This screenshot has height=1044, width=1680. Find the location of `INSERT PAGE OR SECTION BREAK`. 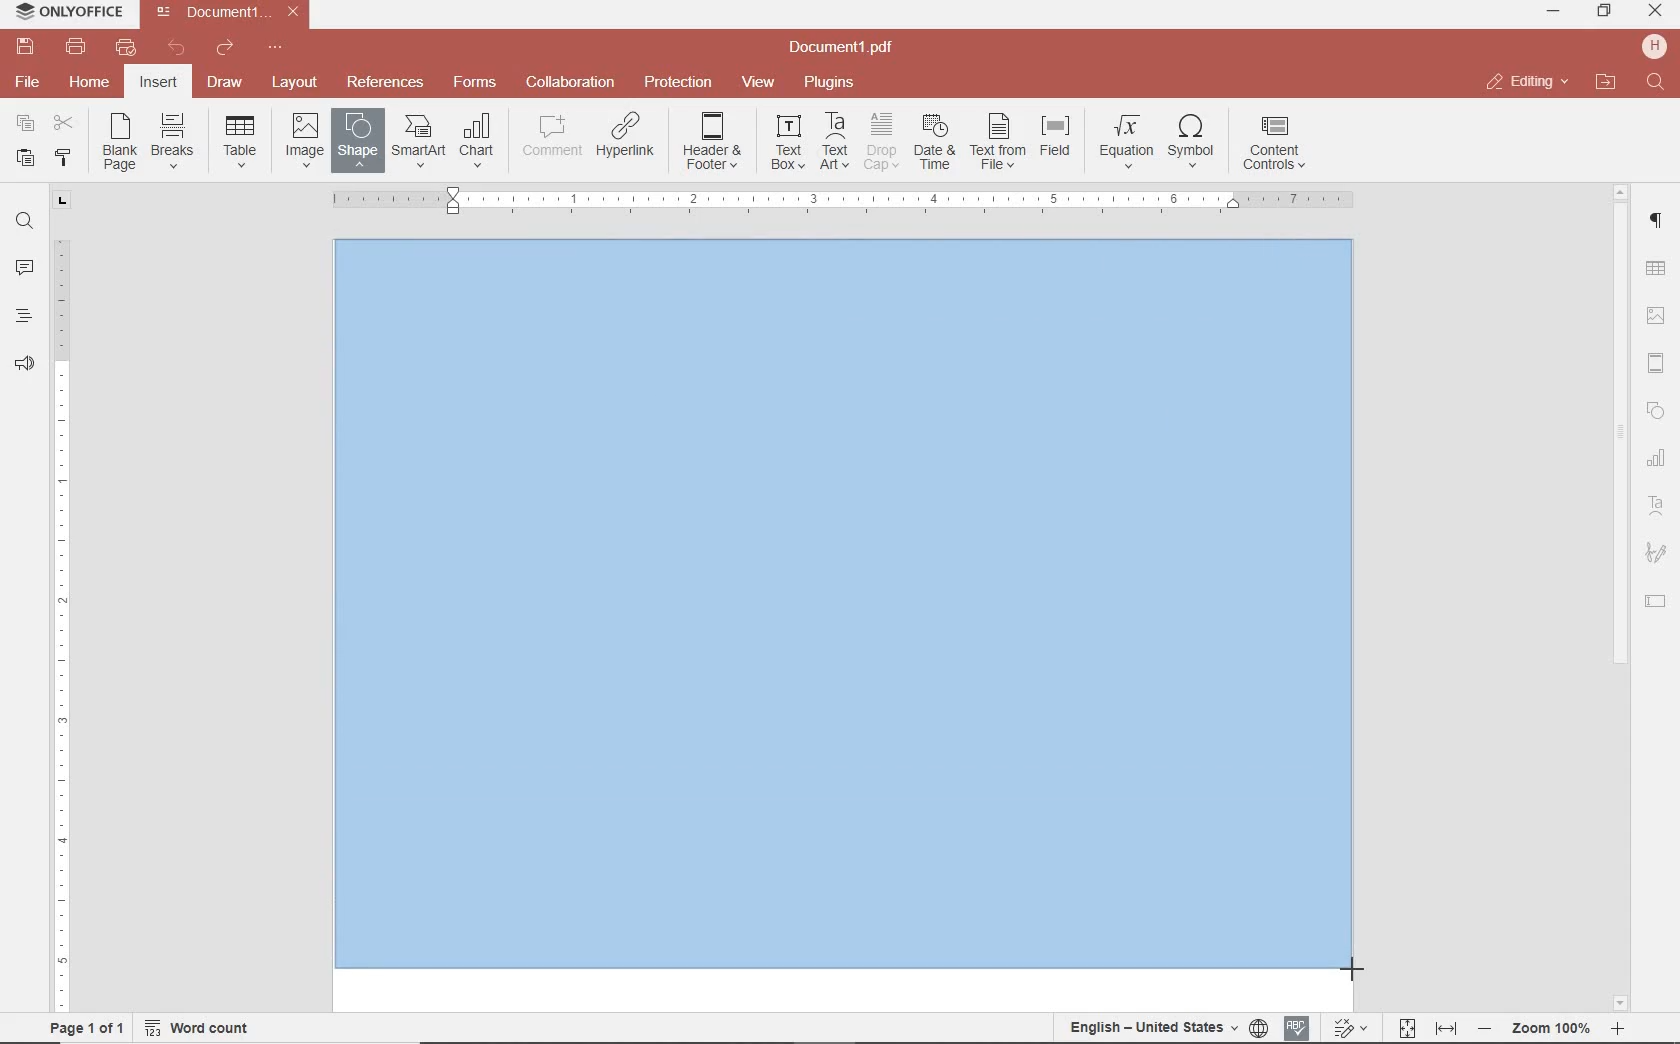

INSERT PAGE OR SECTION BREAK is located at coordinates (172, 142).